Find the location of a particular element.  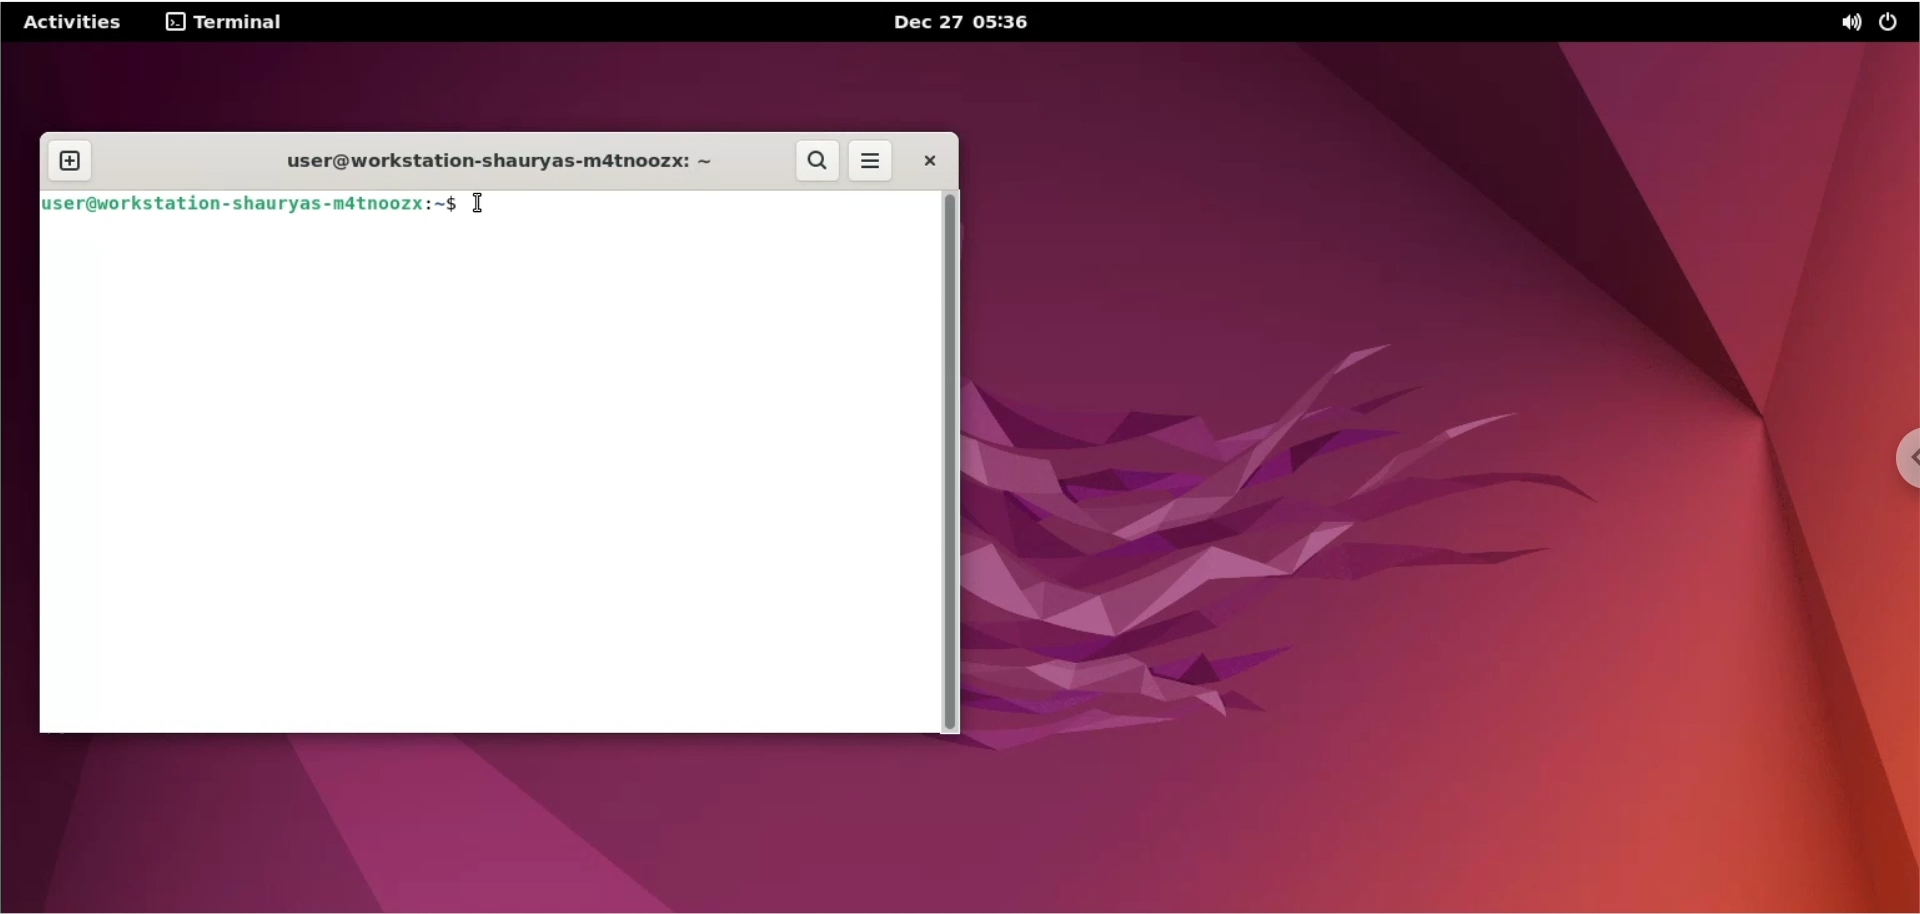

user@workstation-shauryas-m4tnoozx: ~ is located at coordinates (485, 159).